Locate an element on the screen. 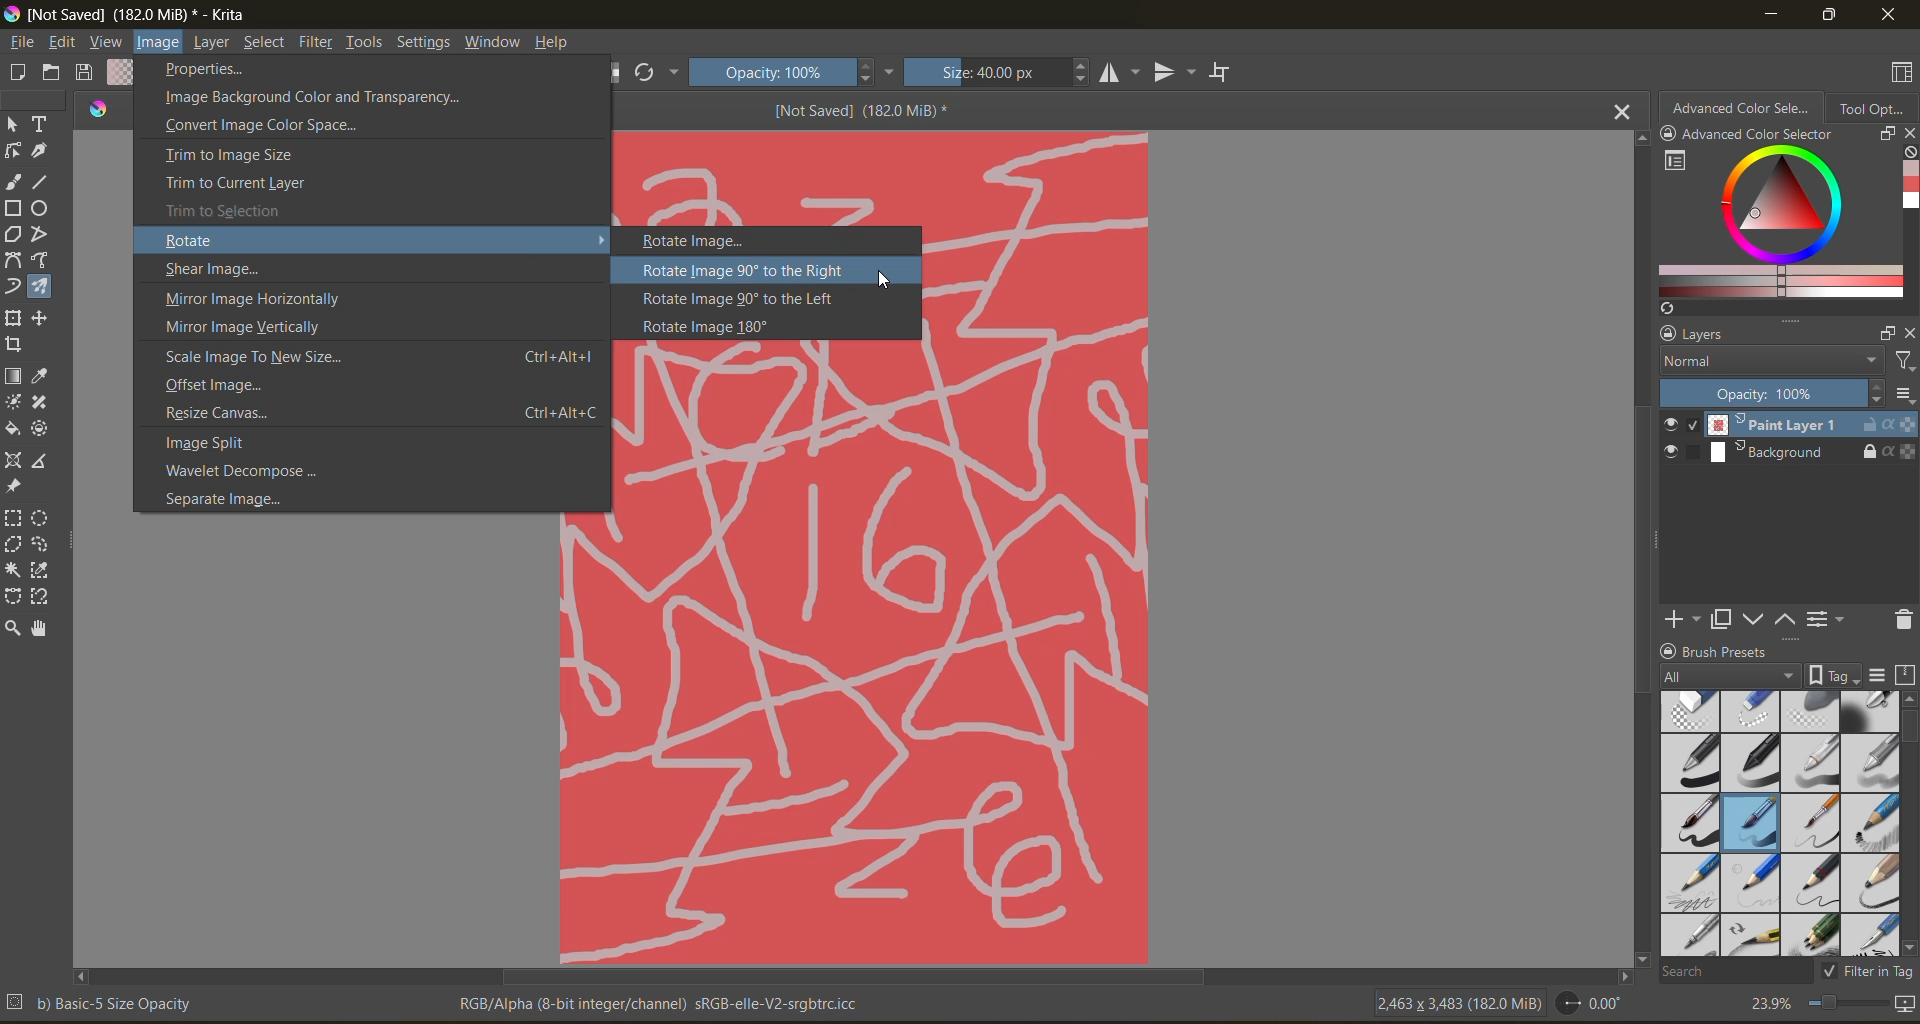  search is located at coordinates (1722, 971).